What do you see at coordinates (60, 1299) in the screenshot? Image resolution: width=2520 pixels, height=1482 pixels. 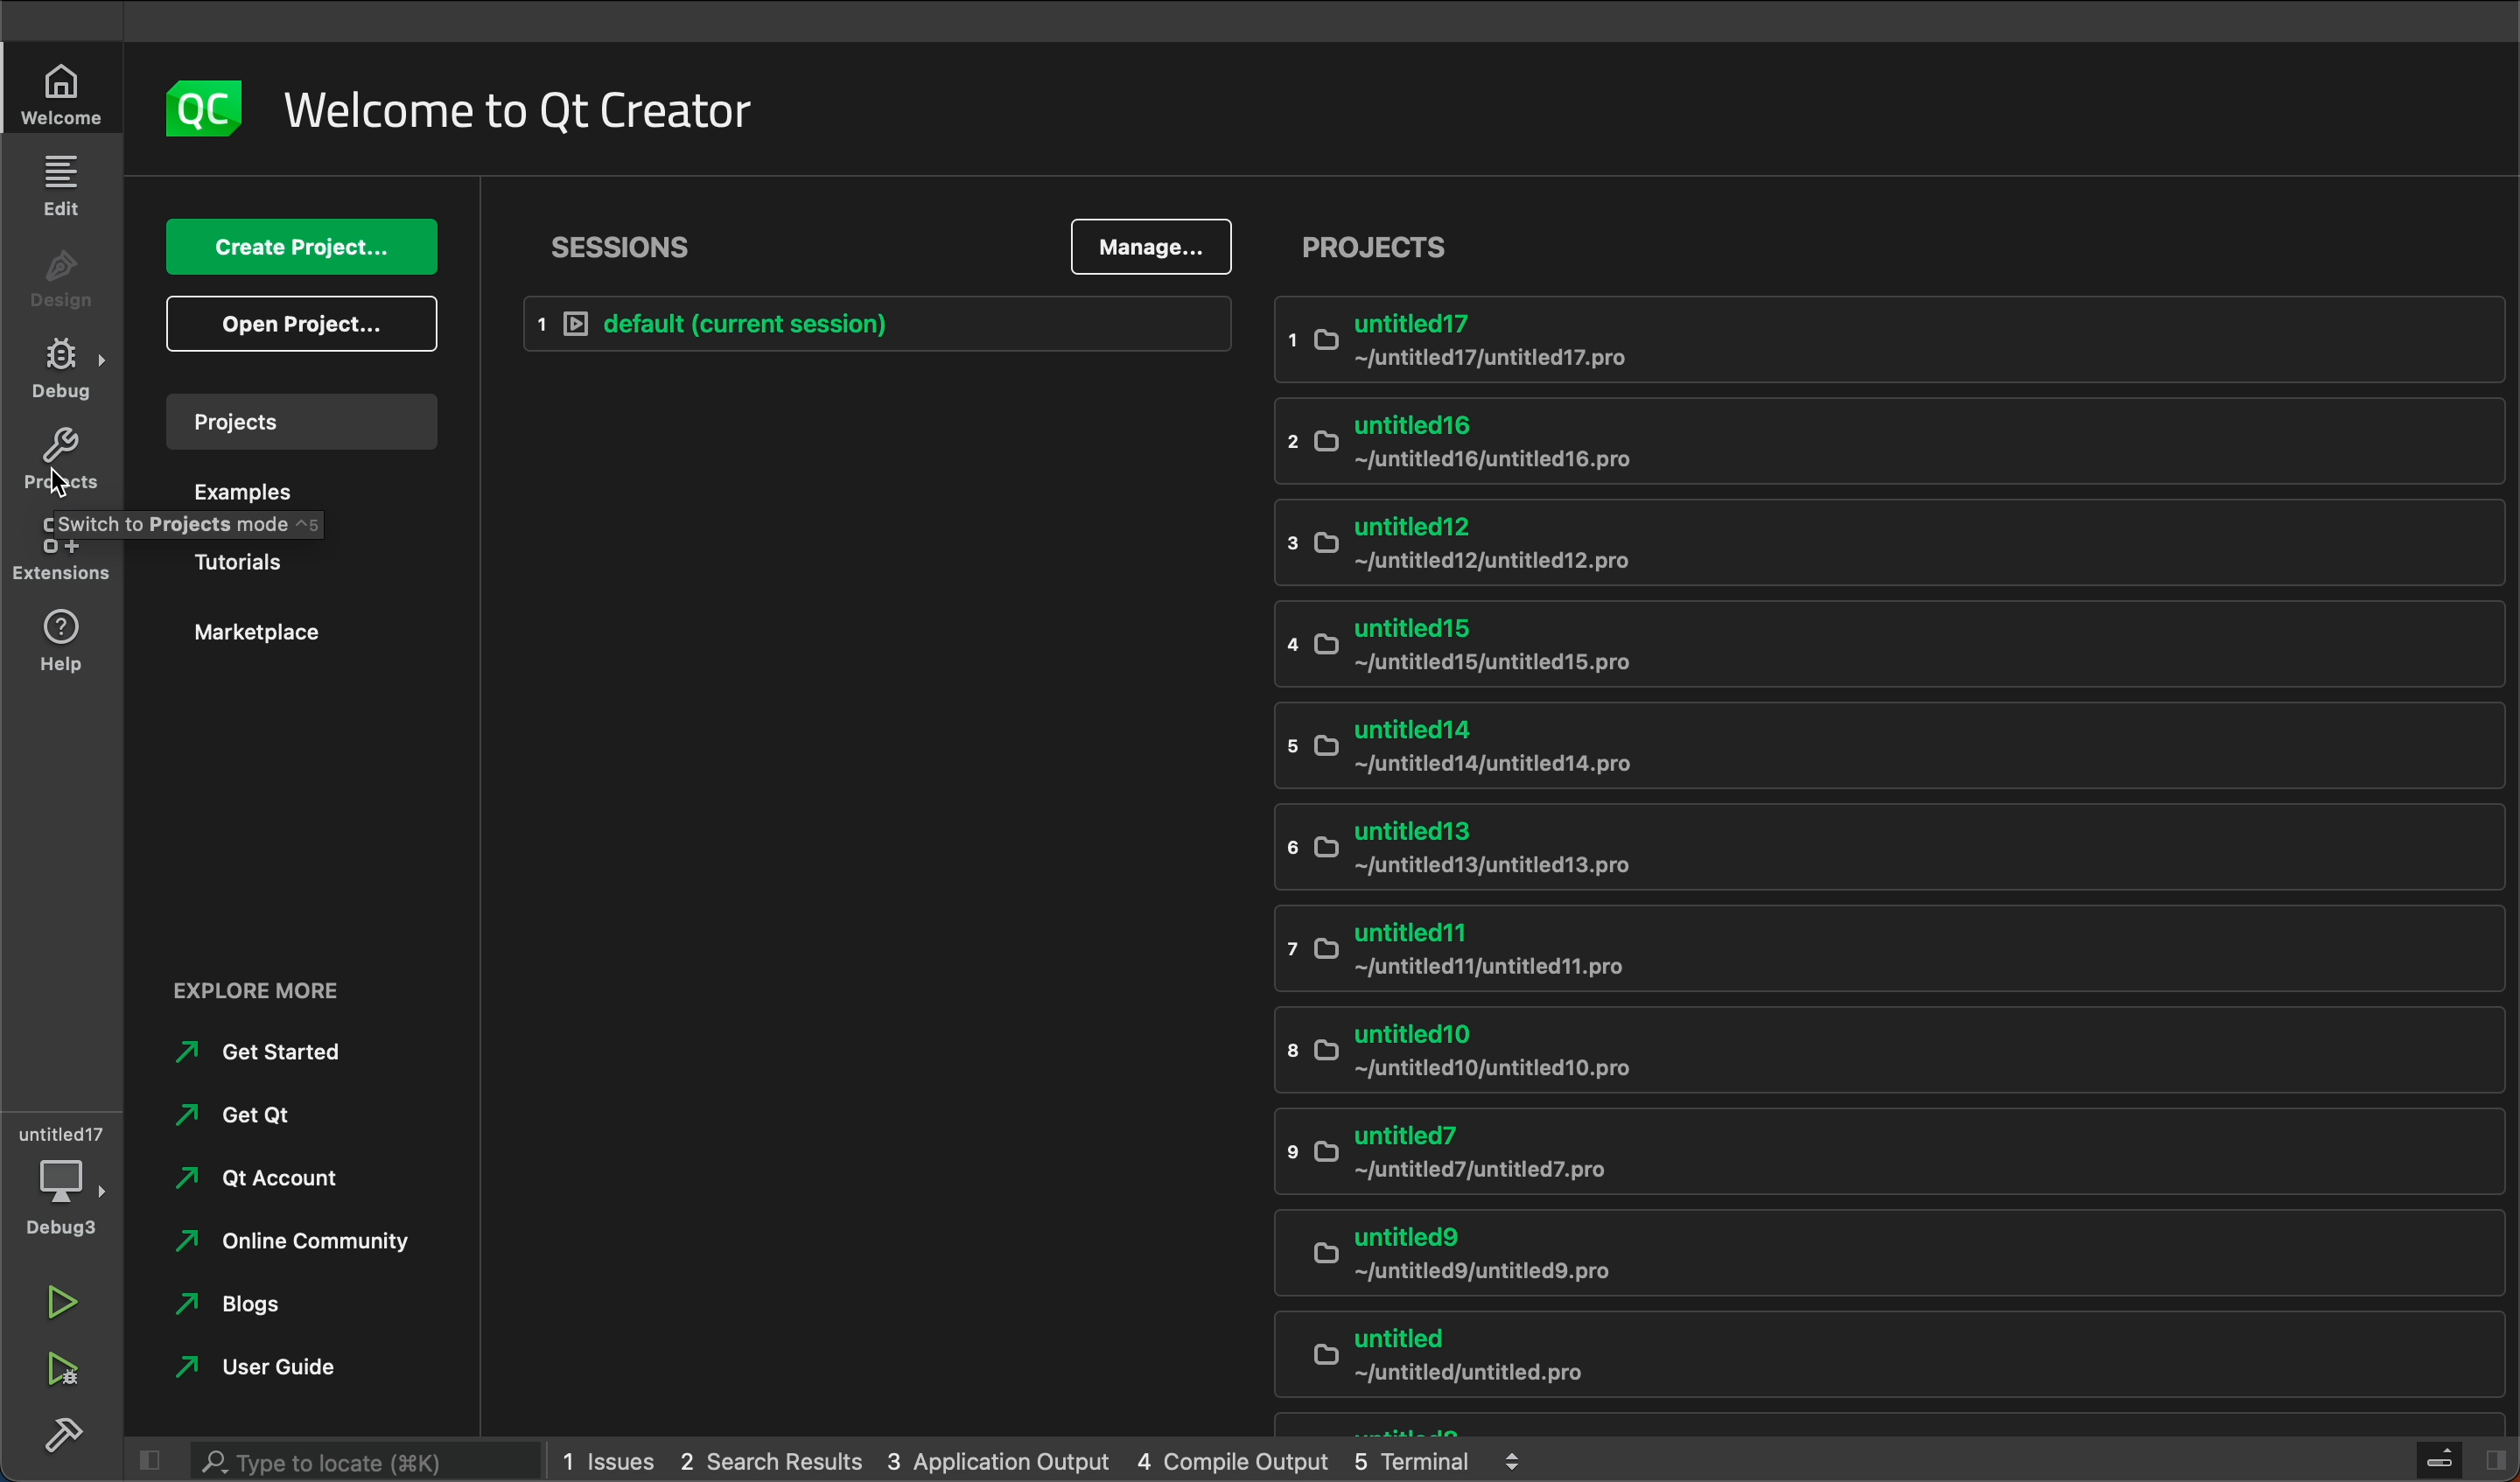 I see `run` at bounding box center [60, 1299].